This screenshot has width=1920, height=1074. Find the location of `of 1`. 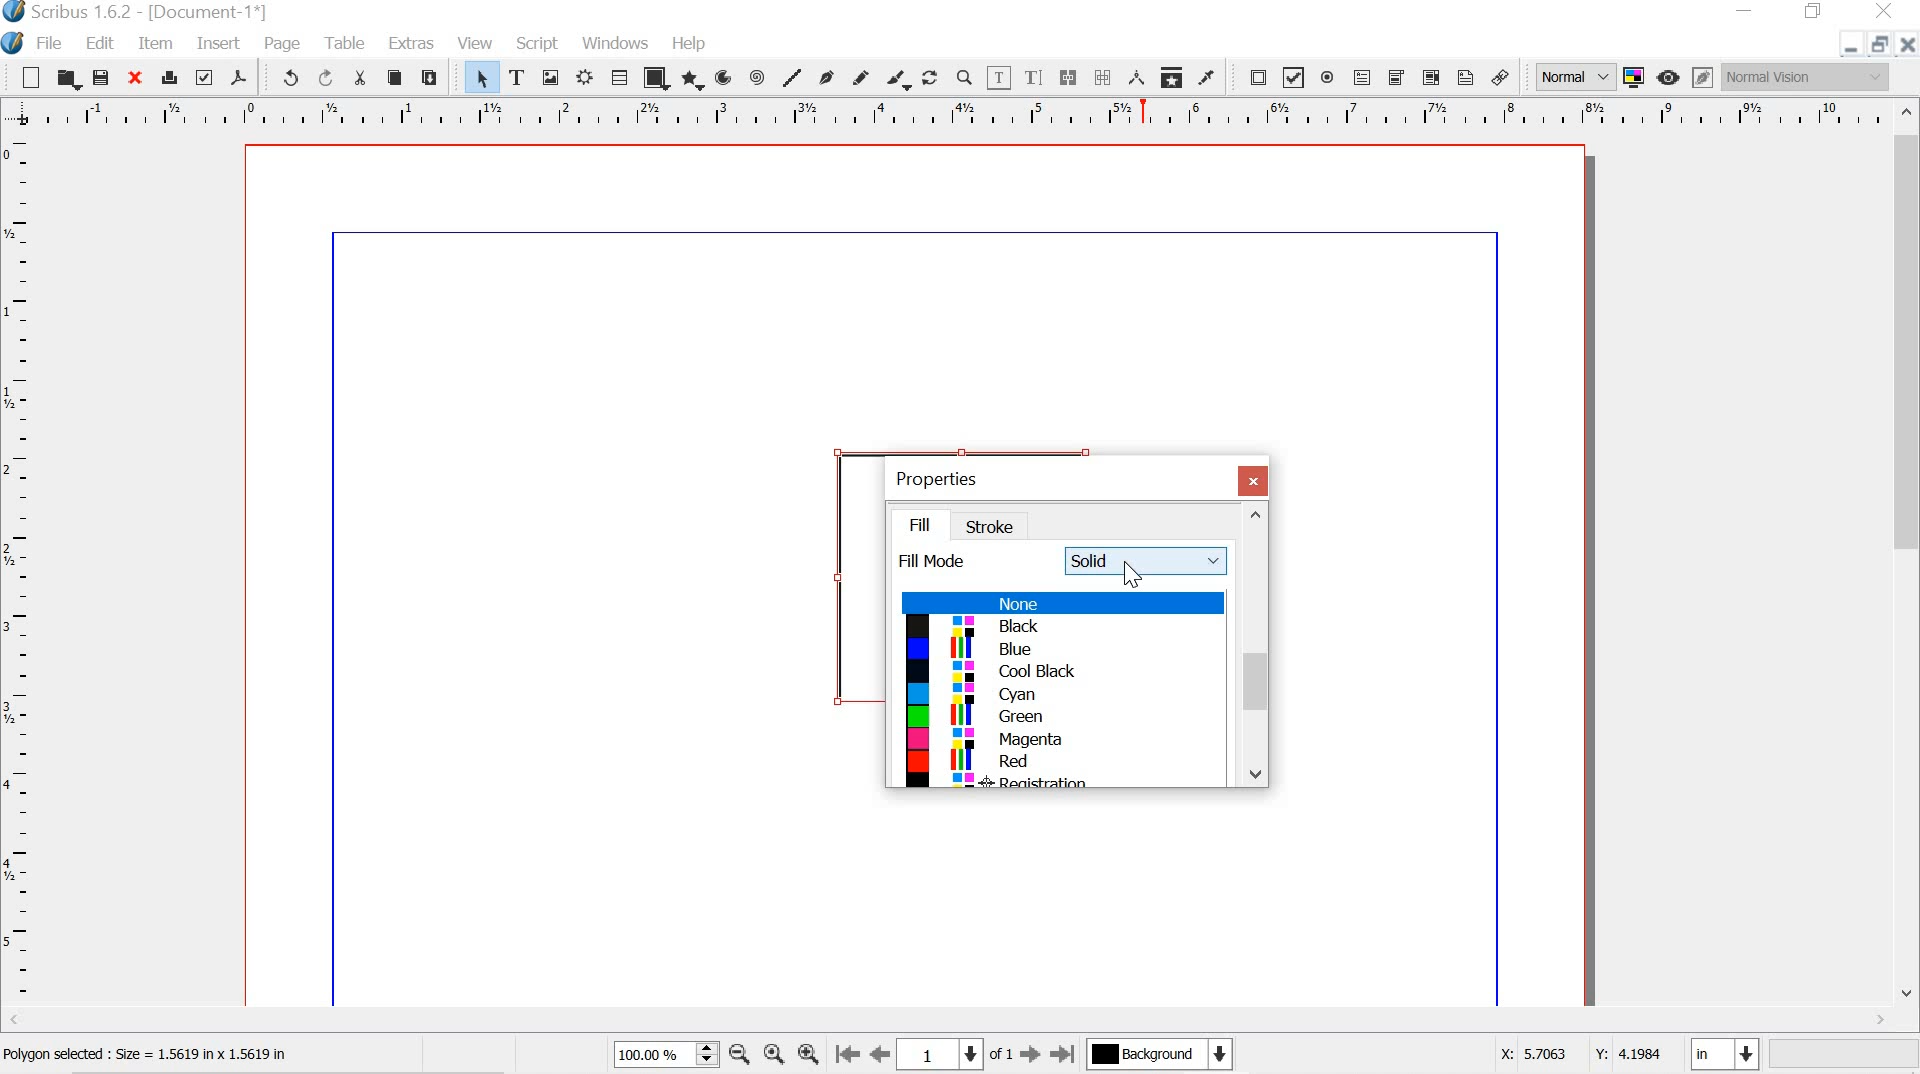

of 1 is located at coordinates (1001, 1056).